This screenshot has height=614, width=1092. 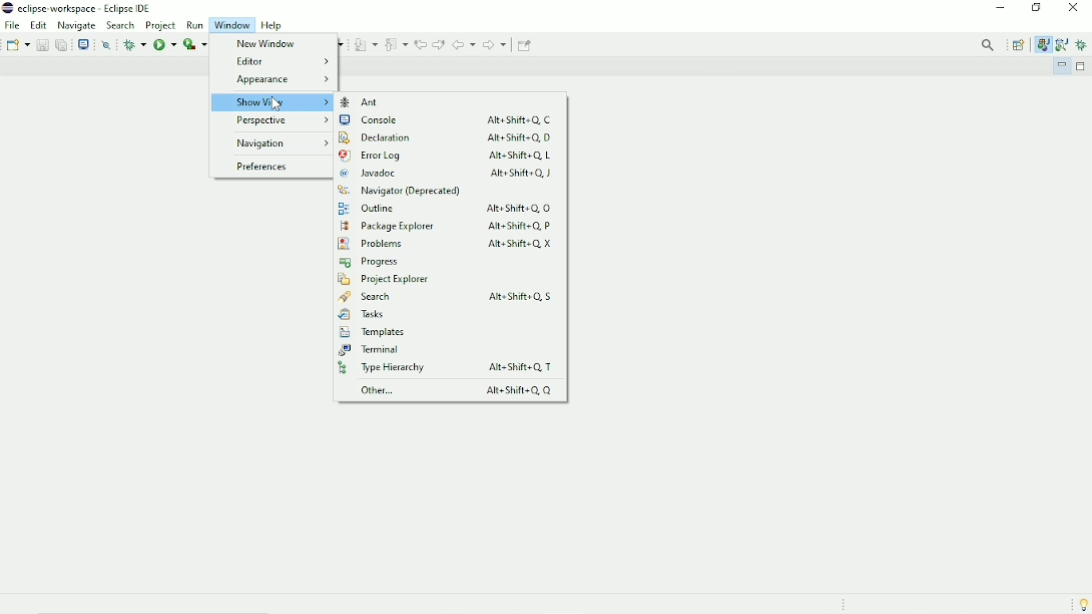 What do you see at coordinates (1060, 66) in the screenshot?
I see `Minimize` at bounding box center [1060, 66].